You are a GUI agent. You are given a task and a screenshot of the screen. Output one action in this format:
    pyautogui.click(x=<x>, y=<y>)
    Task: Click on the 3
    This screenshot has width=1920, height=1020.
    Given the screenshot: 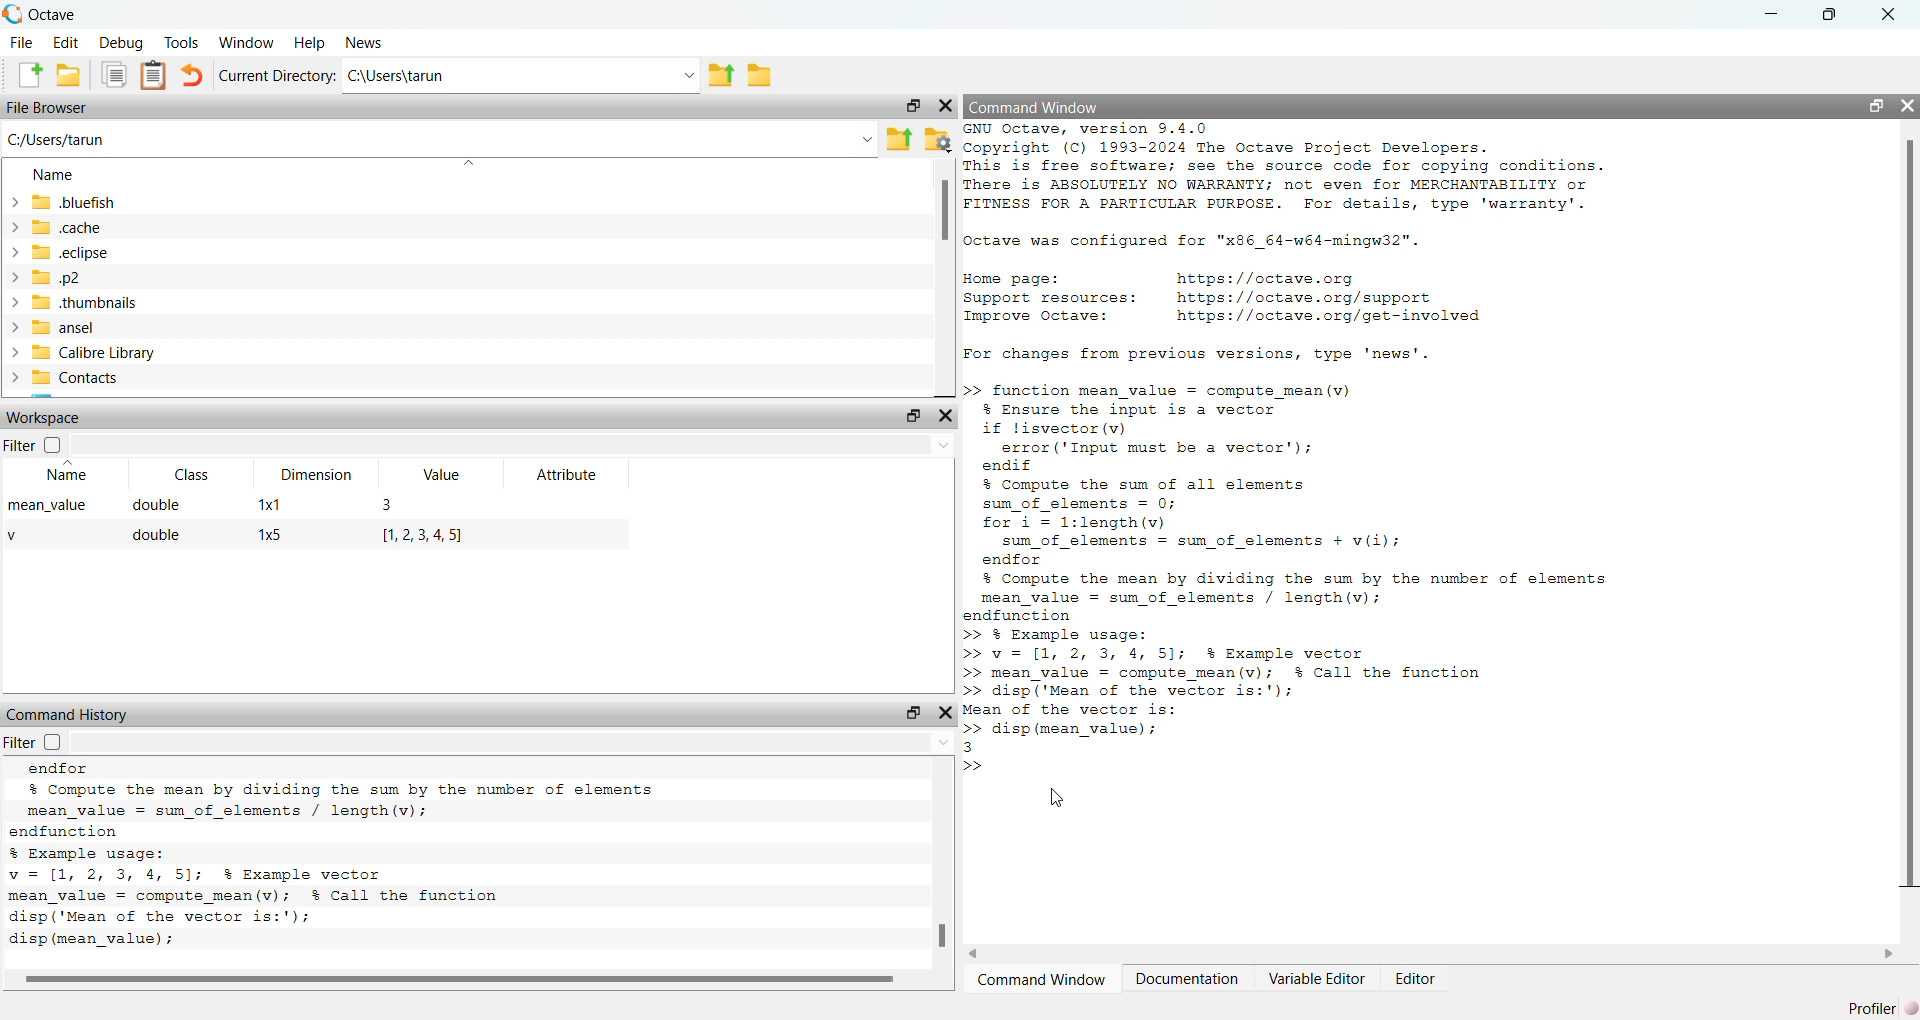 What is the action you would take?
    pyautogui.click(x=390, y=505)
    